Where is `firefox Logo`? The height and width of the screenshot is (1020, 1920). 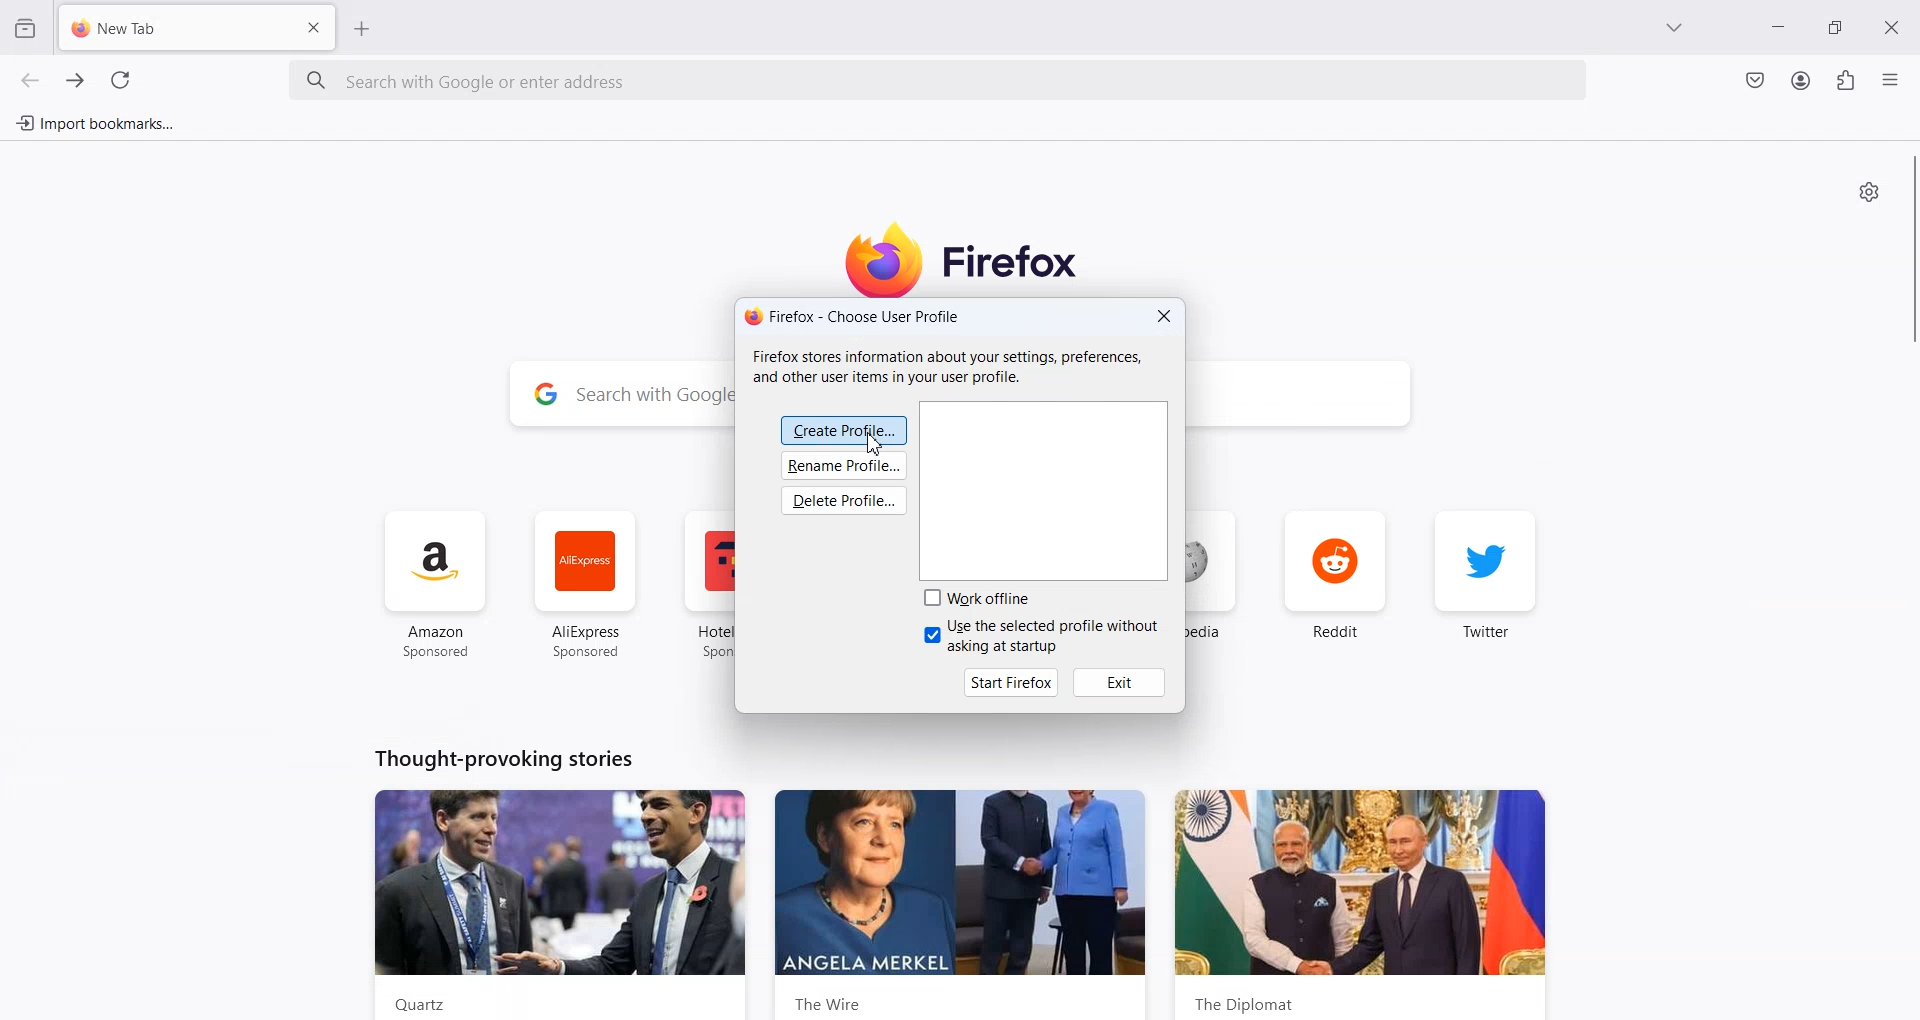
firefox Logo is located at coordinates (972, 258).